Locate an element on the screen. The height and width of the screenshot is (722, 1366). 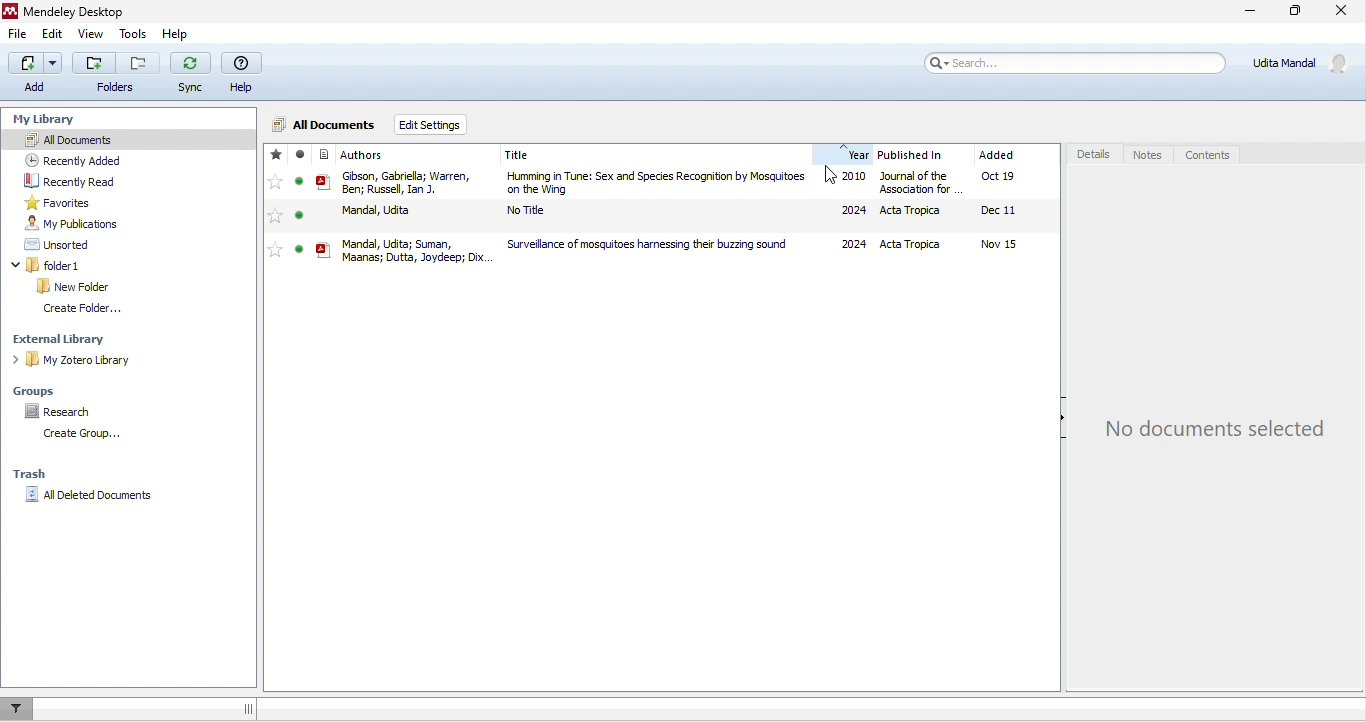
tools is located at coordinates (135, 35).